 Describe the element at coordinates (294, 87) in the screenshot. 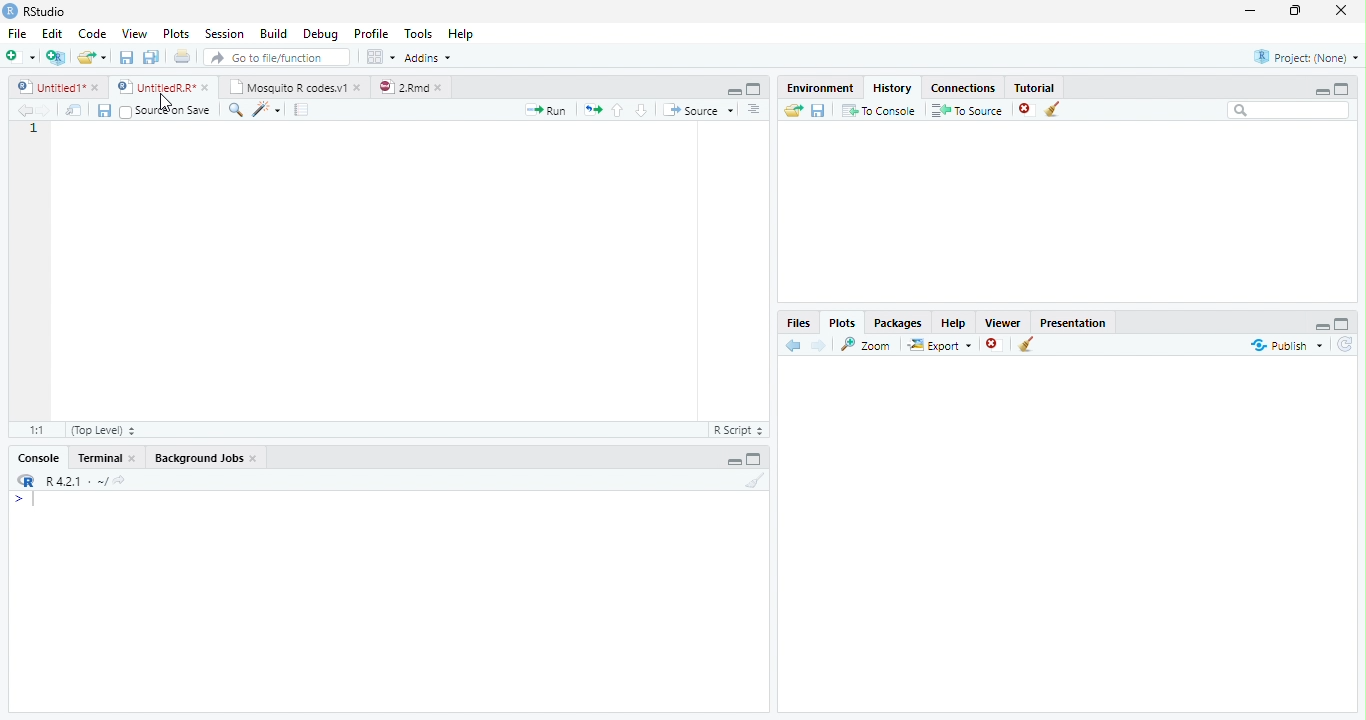

I see `| Mosquito R codesv1` at that location.